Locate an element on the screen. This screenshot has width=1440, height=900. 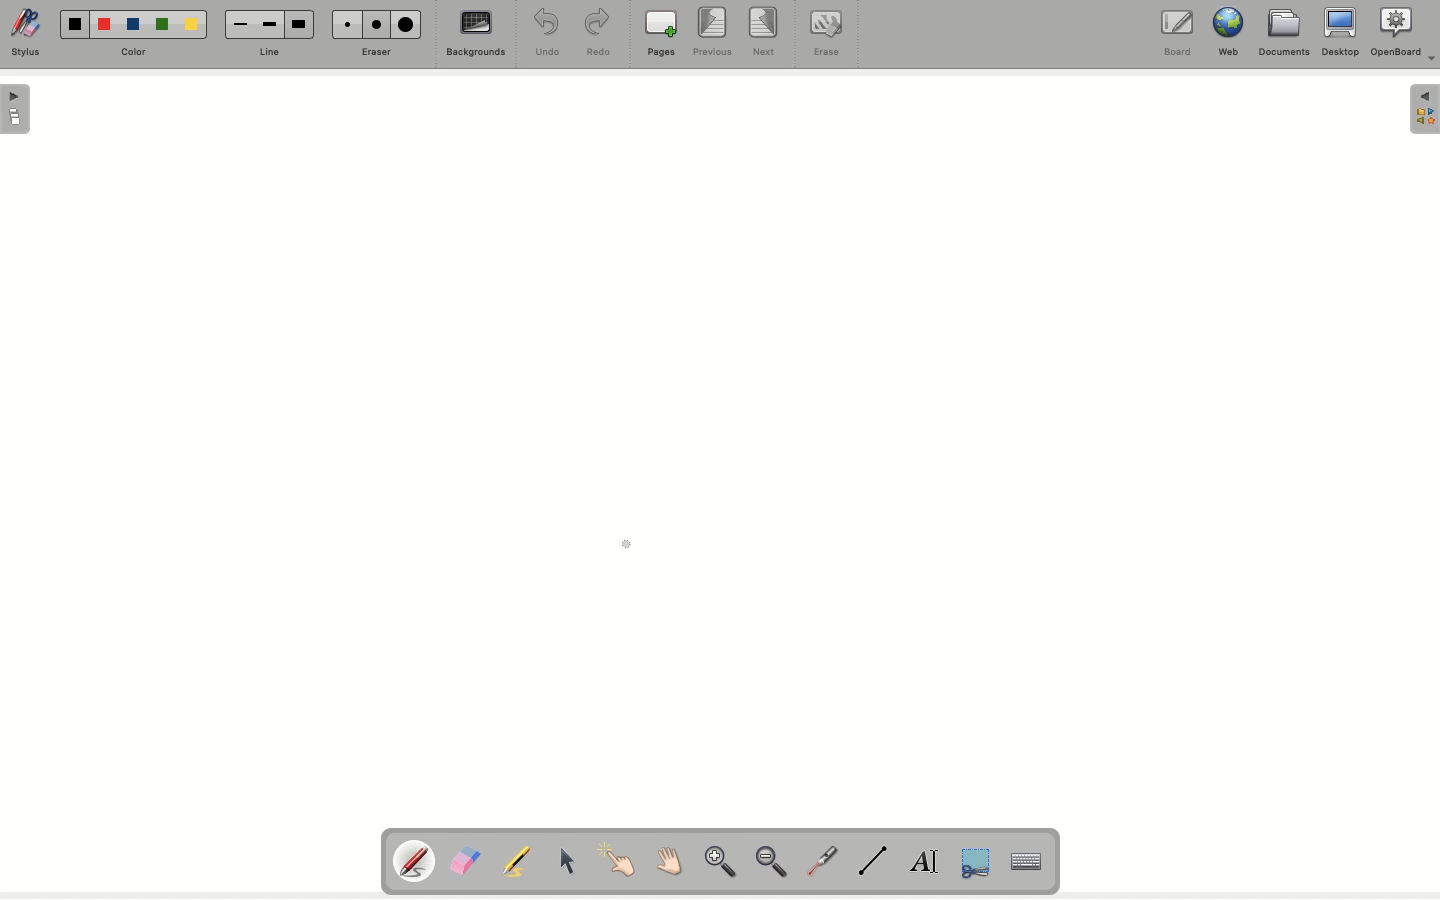
Next is located at coordinates (765, 31).